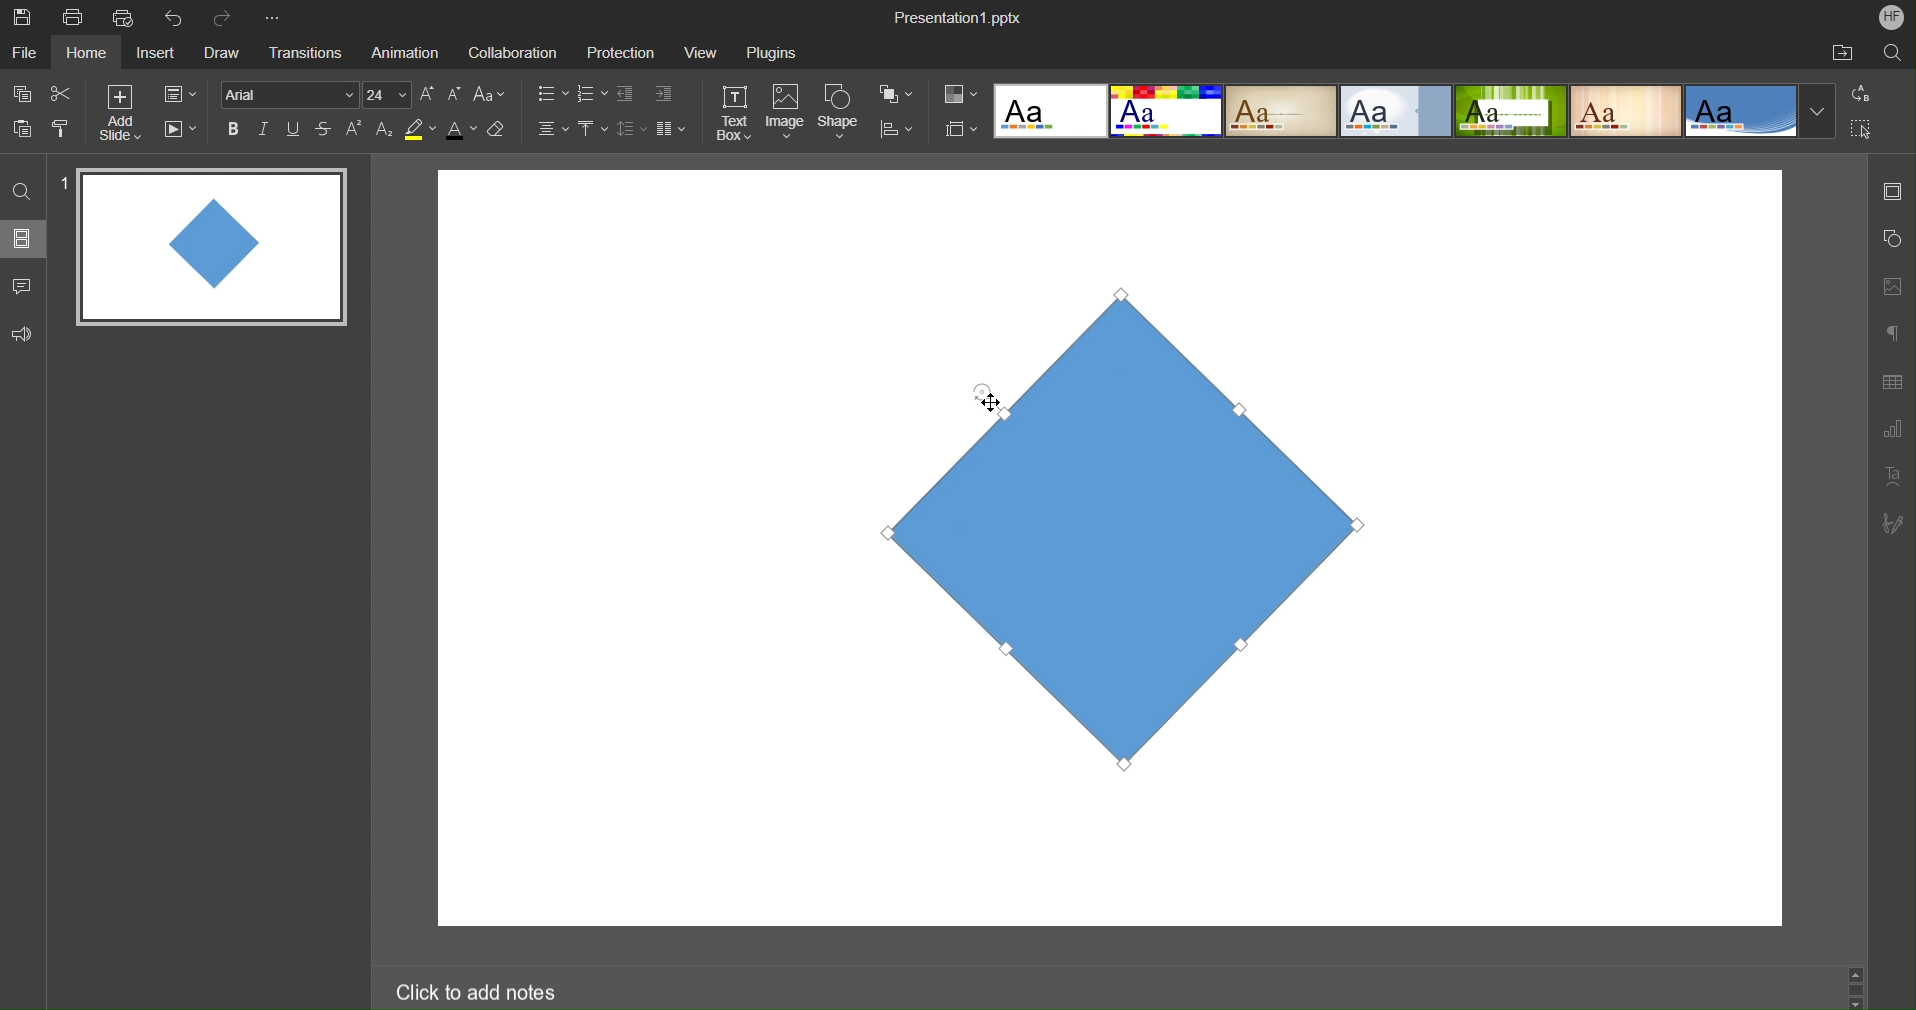 The height and width of the screenshot is (1010, 1916). I want to click on Increase Font, so click(428, 95).